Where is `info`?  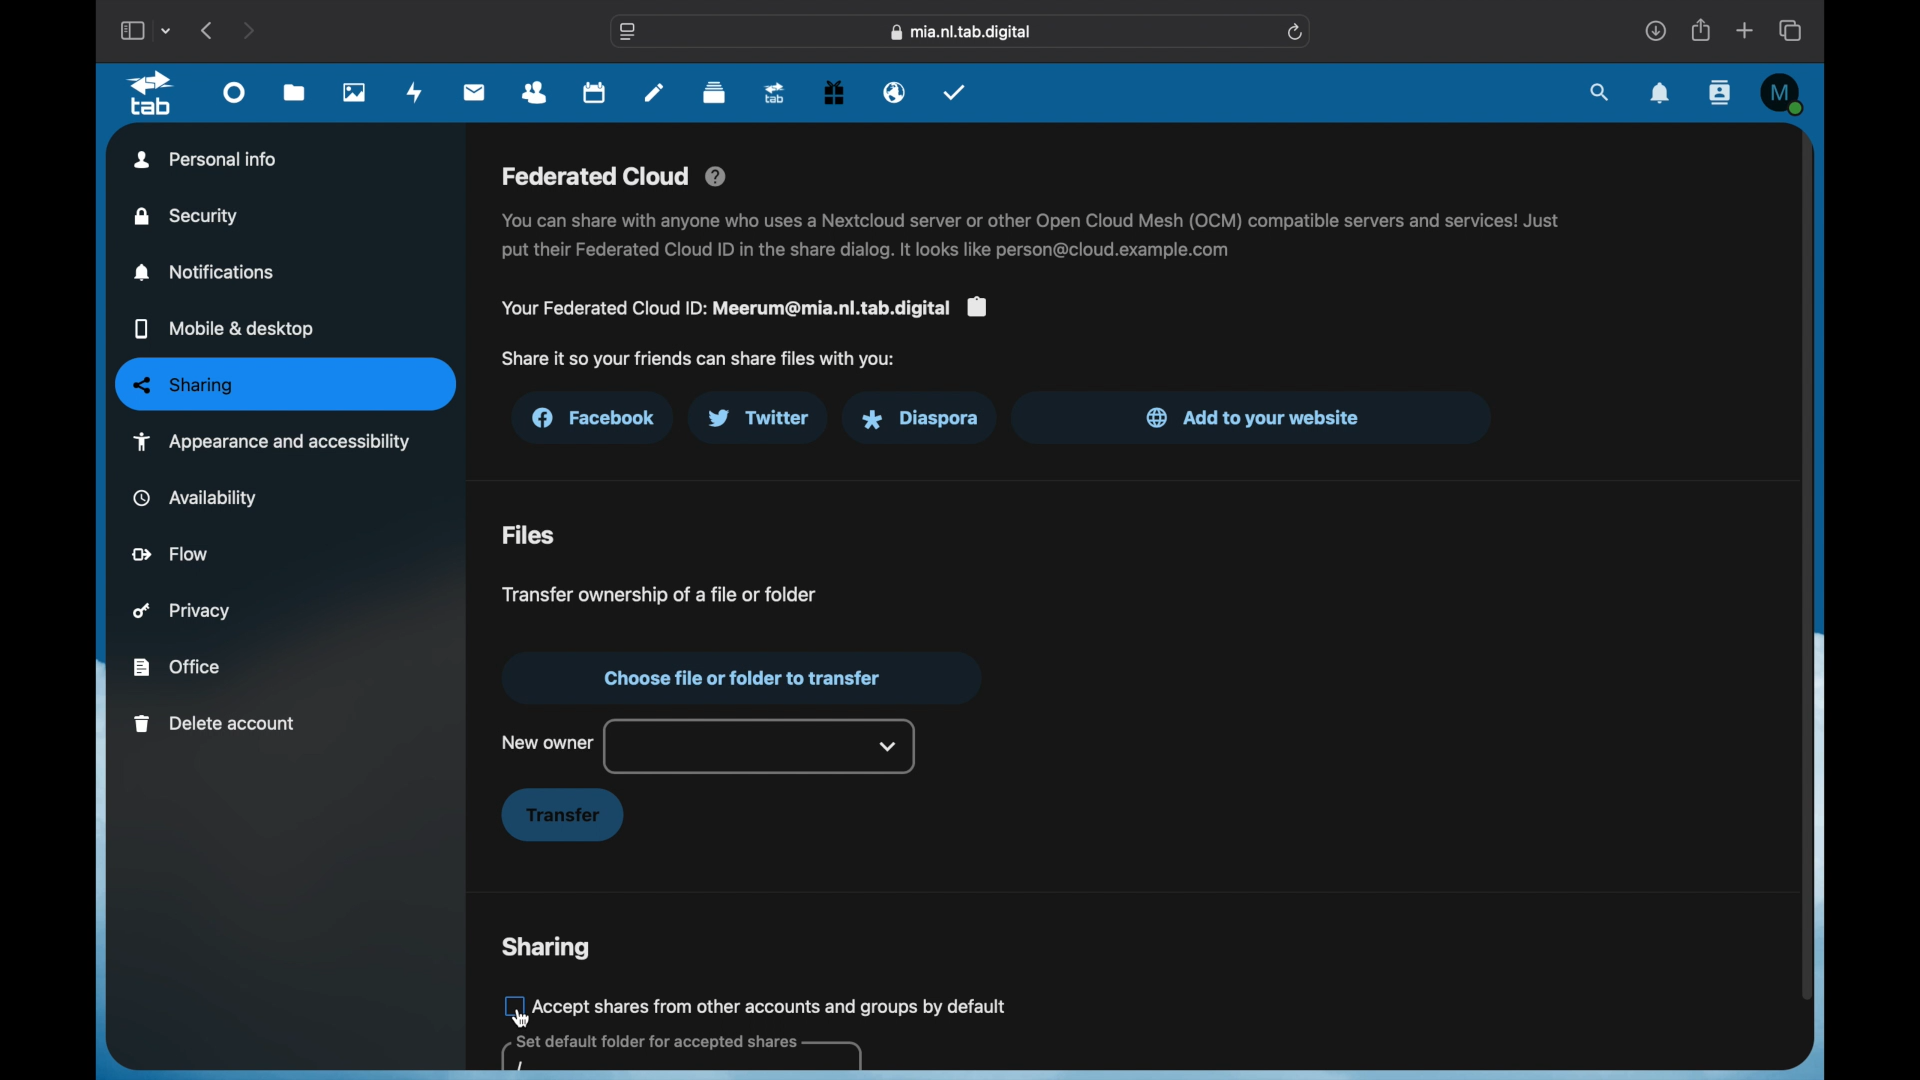
info is located at coordinates (698, 359).